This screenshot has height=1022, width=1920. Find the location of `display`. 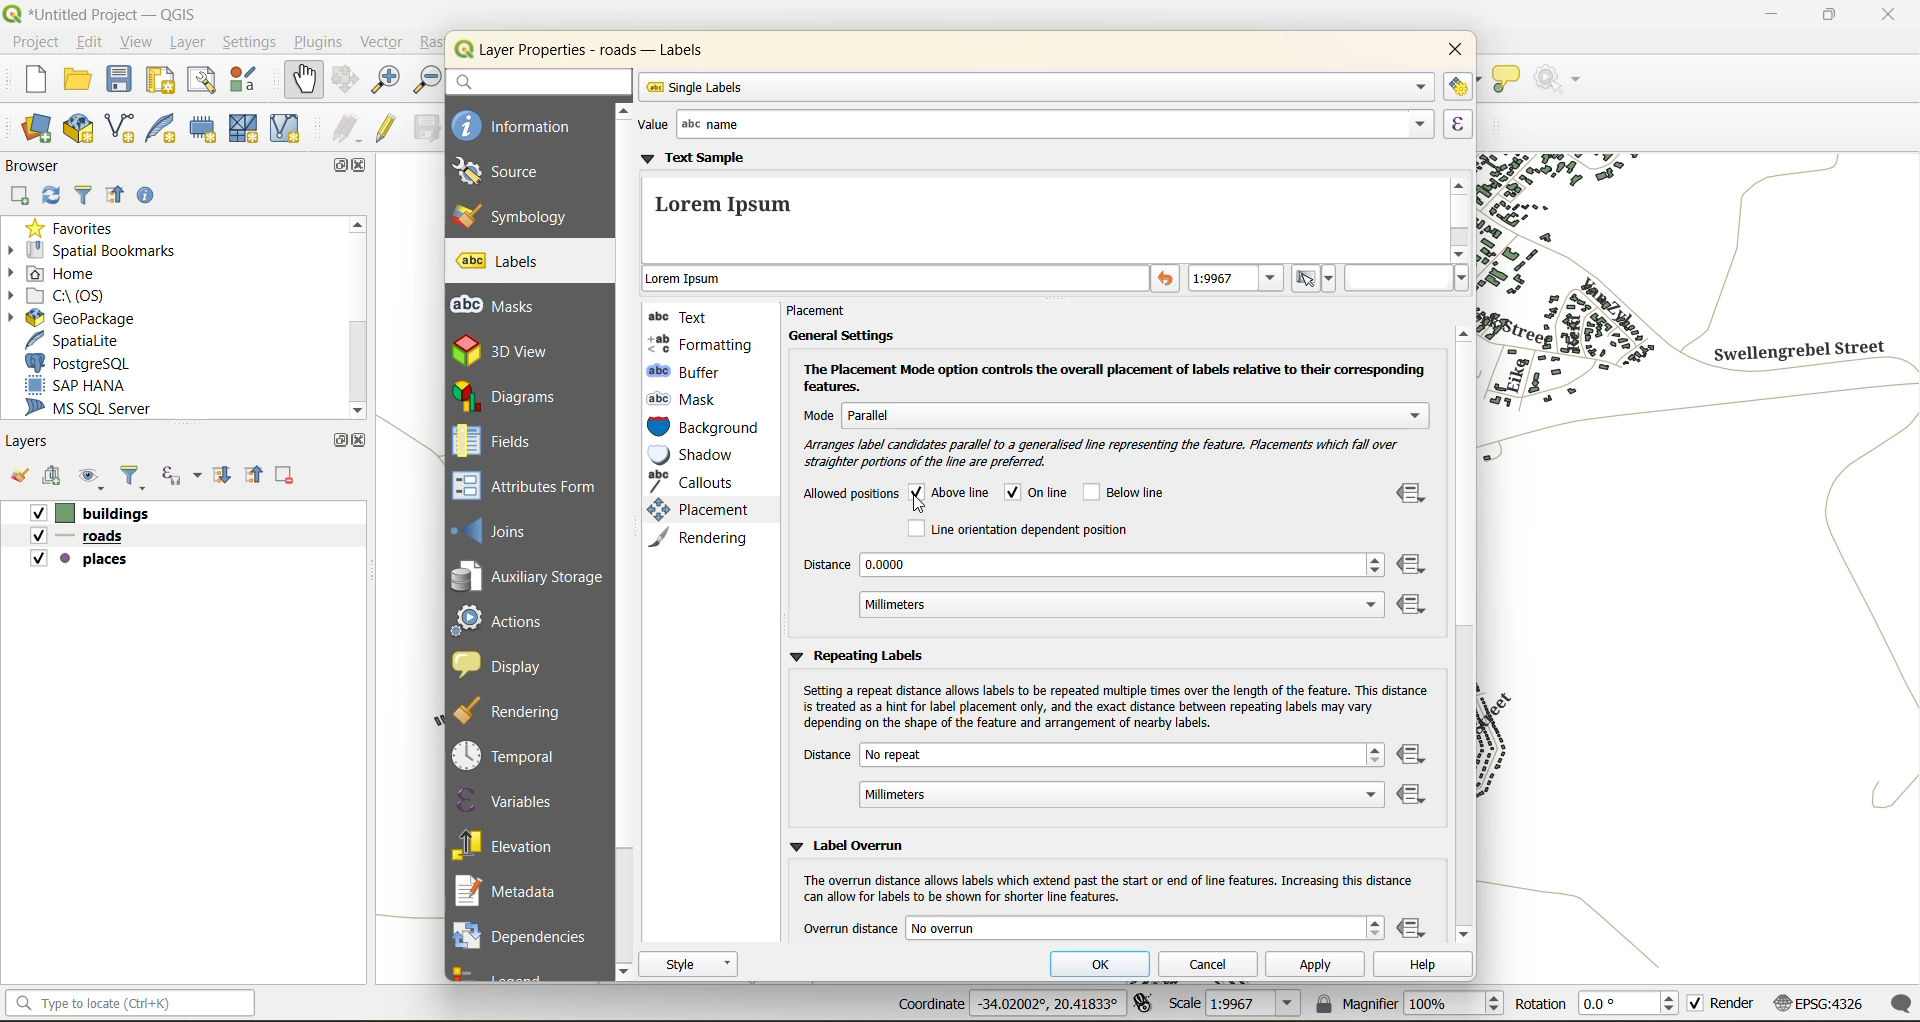

display is located at coordinates (507, 664).